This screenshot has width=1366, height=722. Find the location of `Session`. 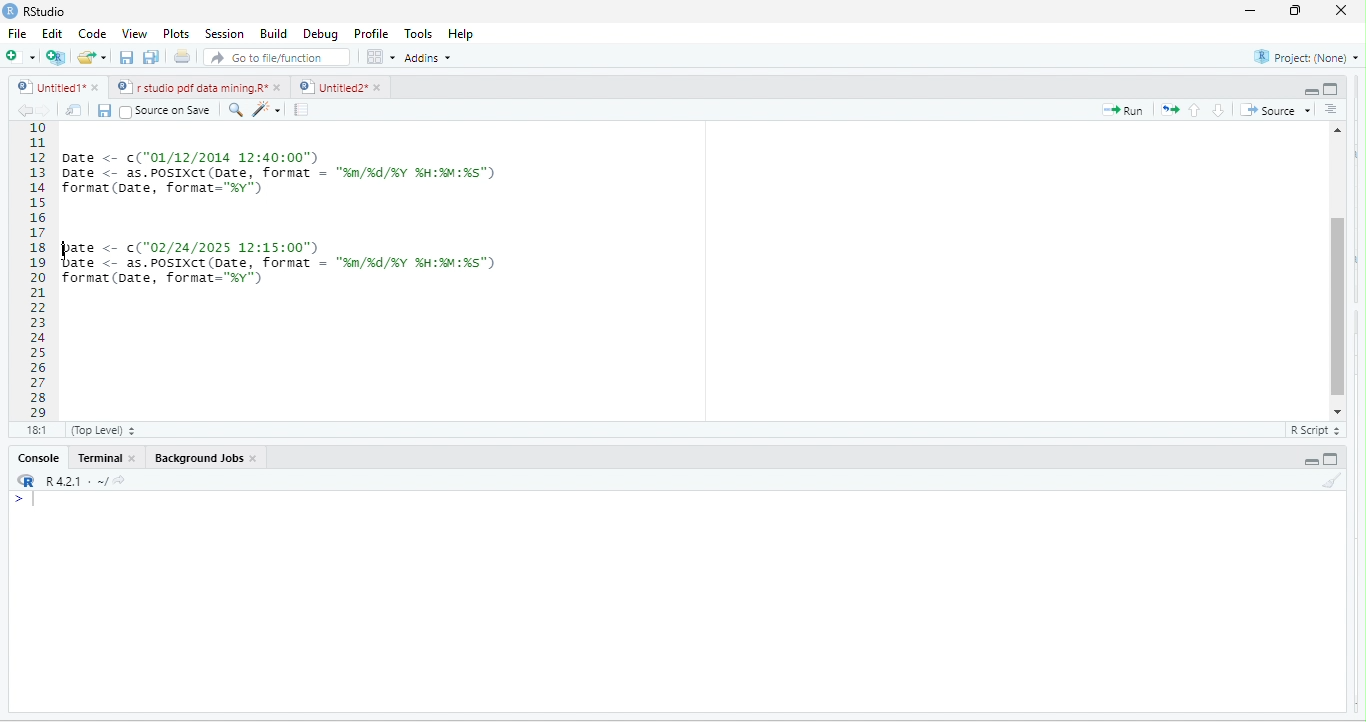

Session is located at coordinates (222, 34).